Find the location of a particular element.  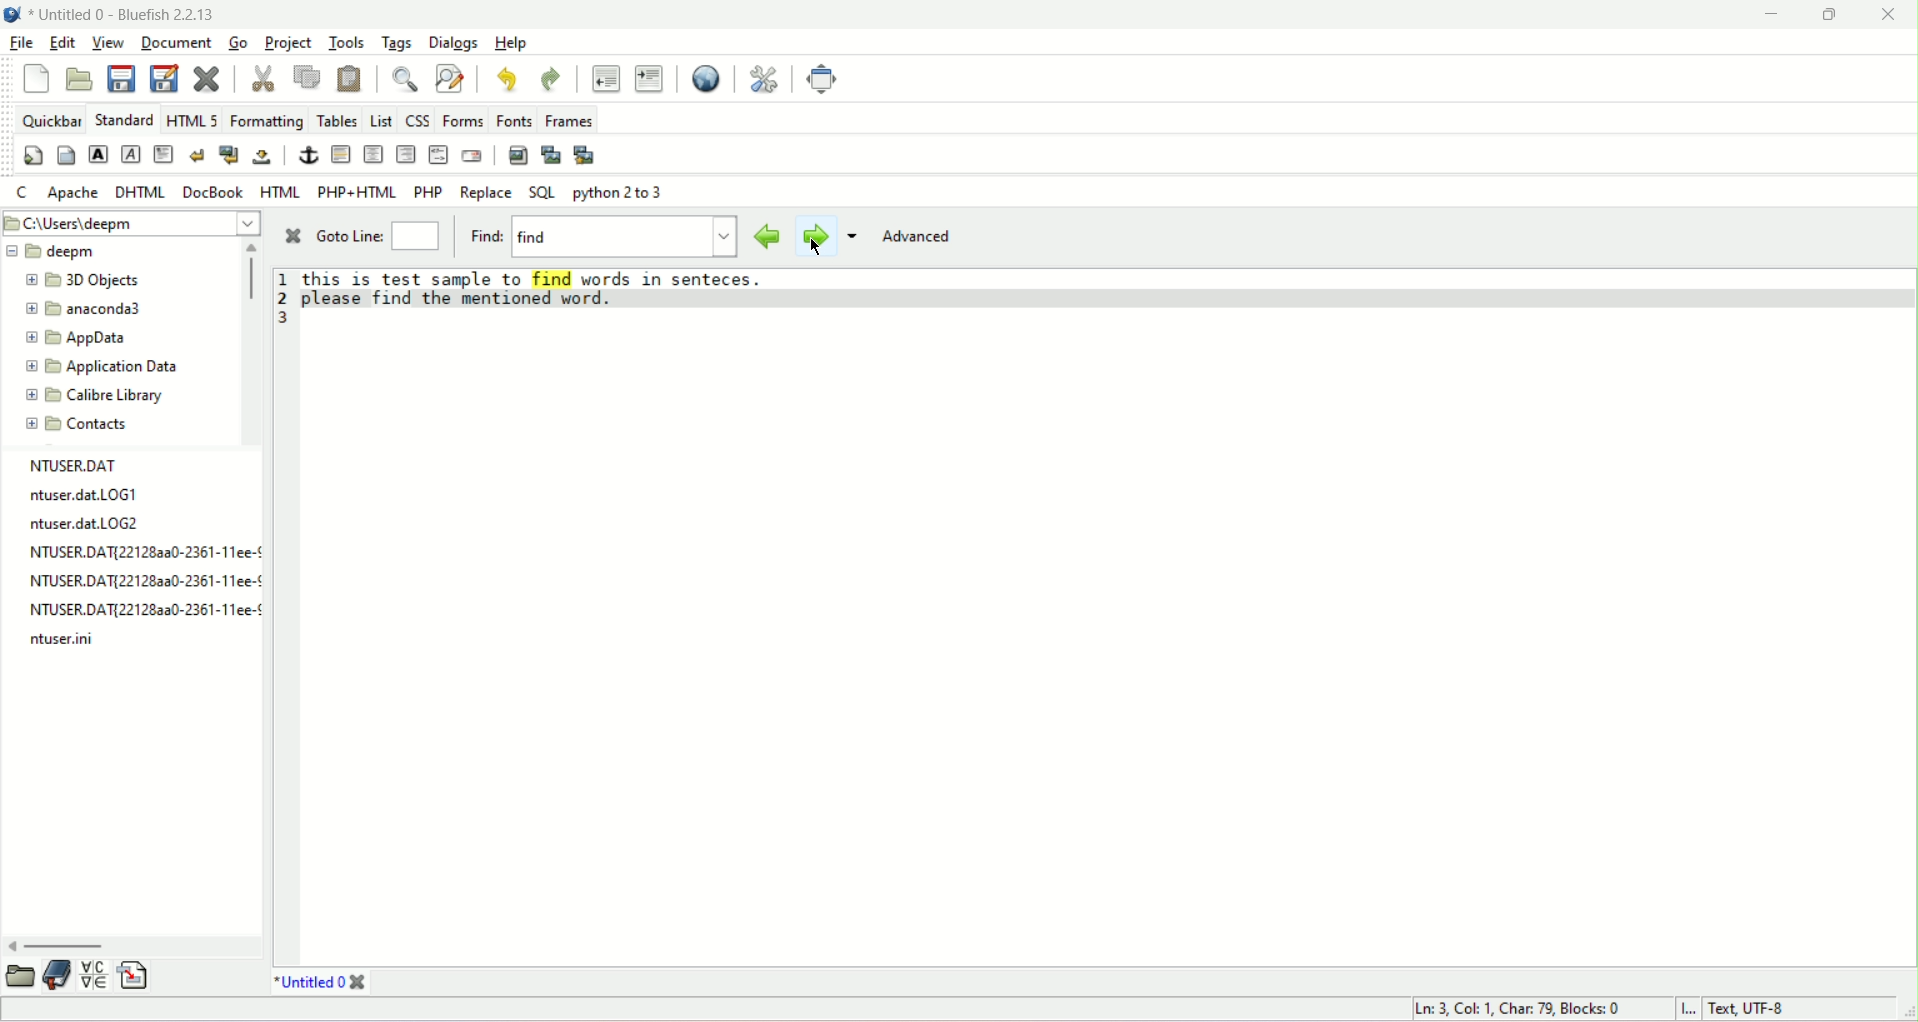

find is located at coordinates (624, 237).